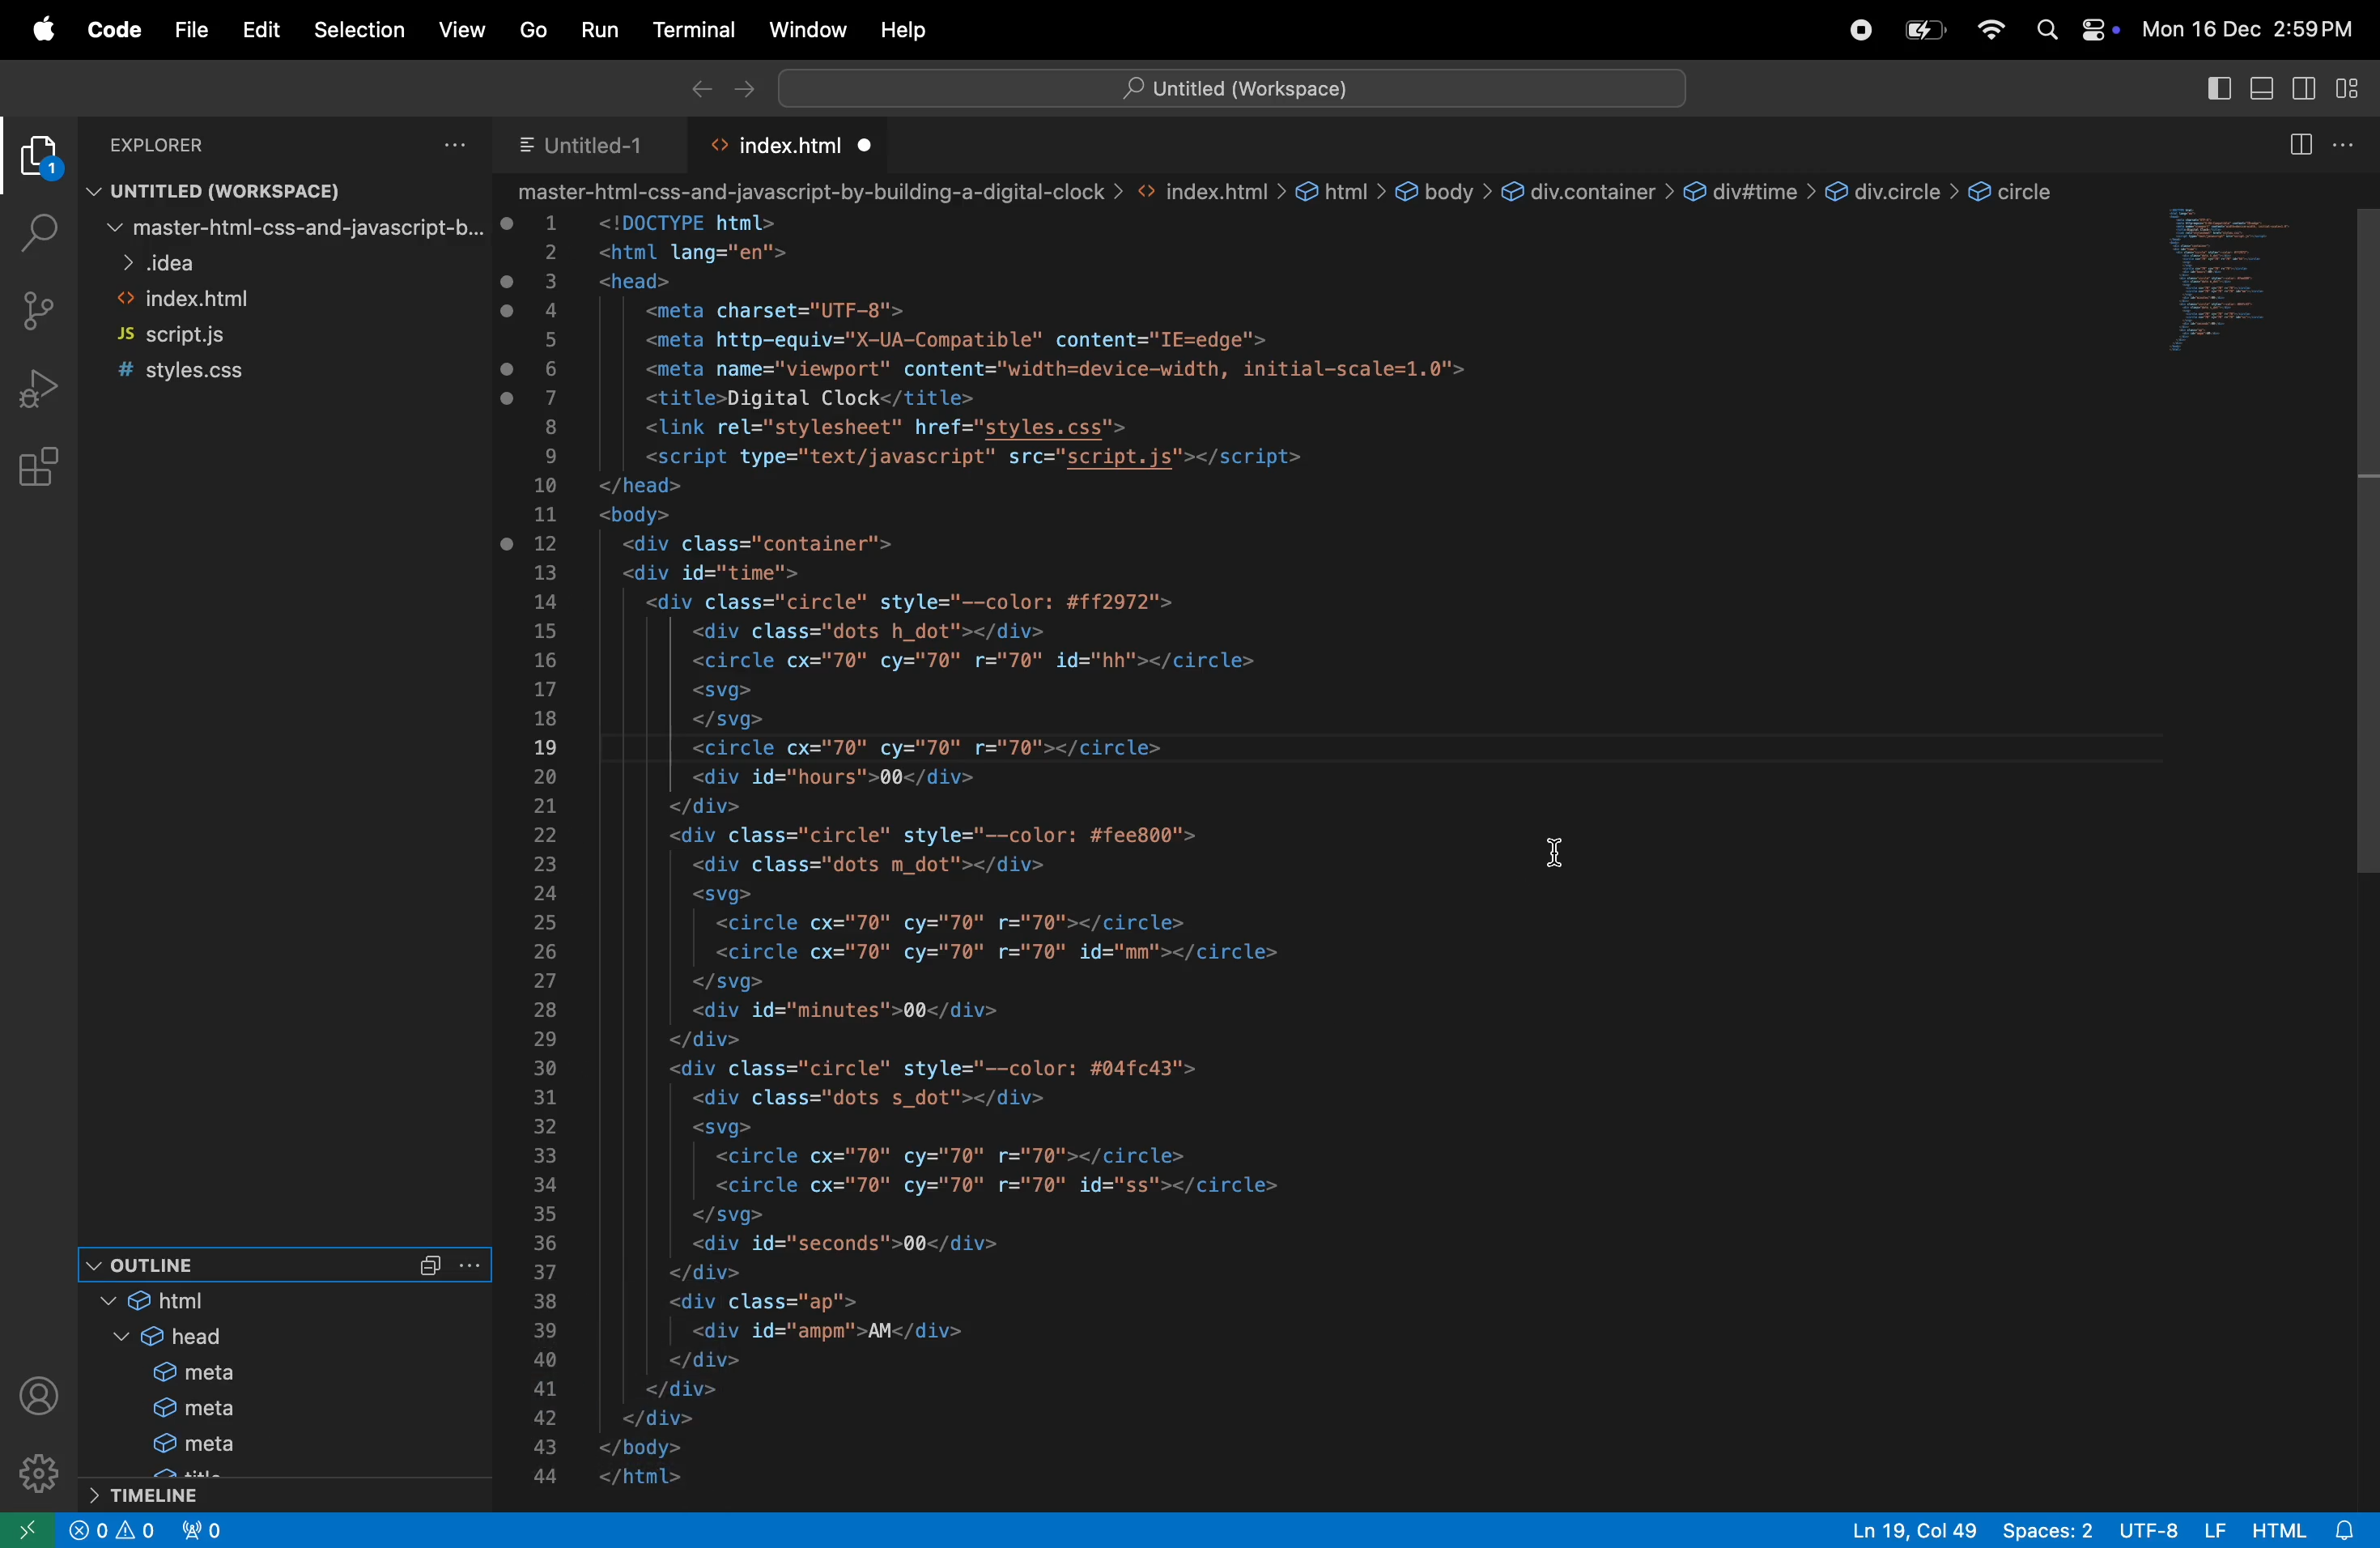 This screenshot has height=1548, width=2380. What do you see at coordinates (207, 1373) in the screenshot?
I see `meta` at bounding box center [207, 1373].